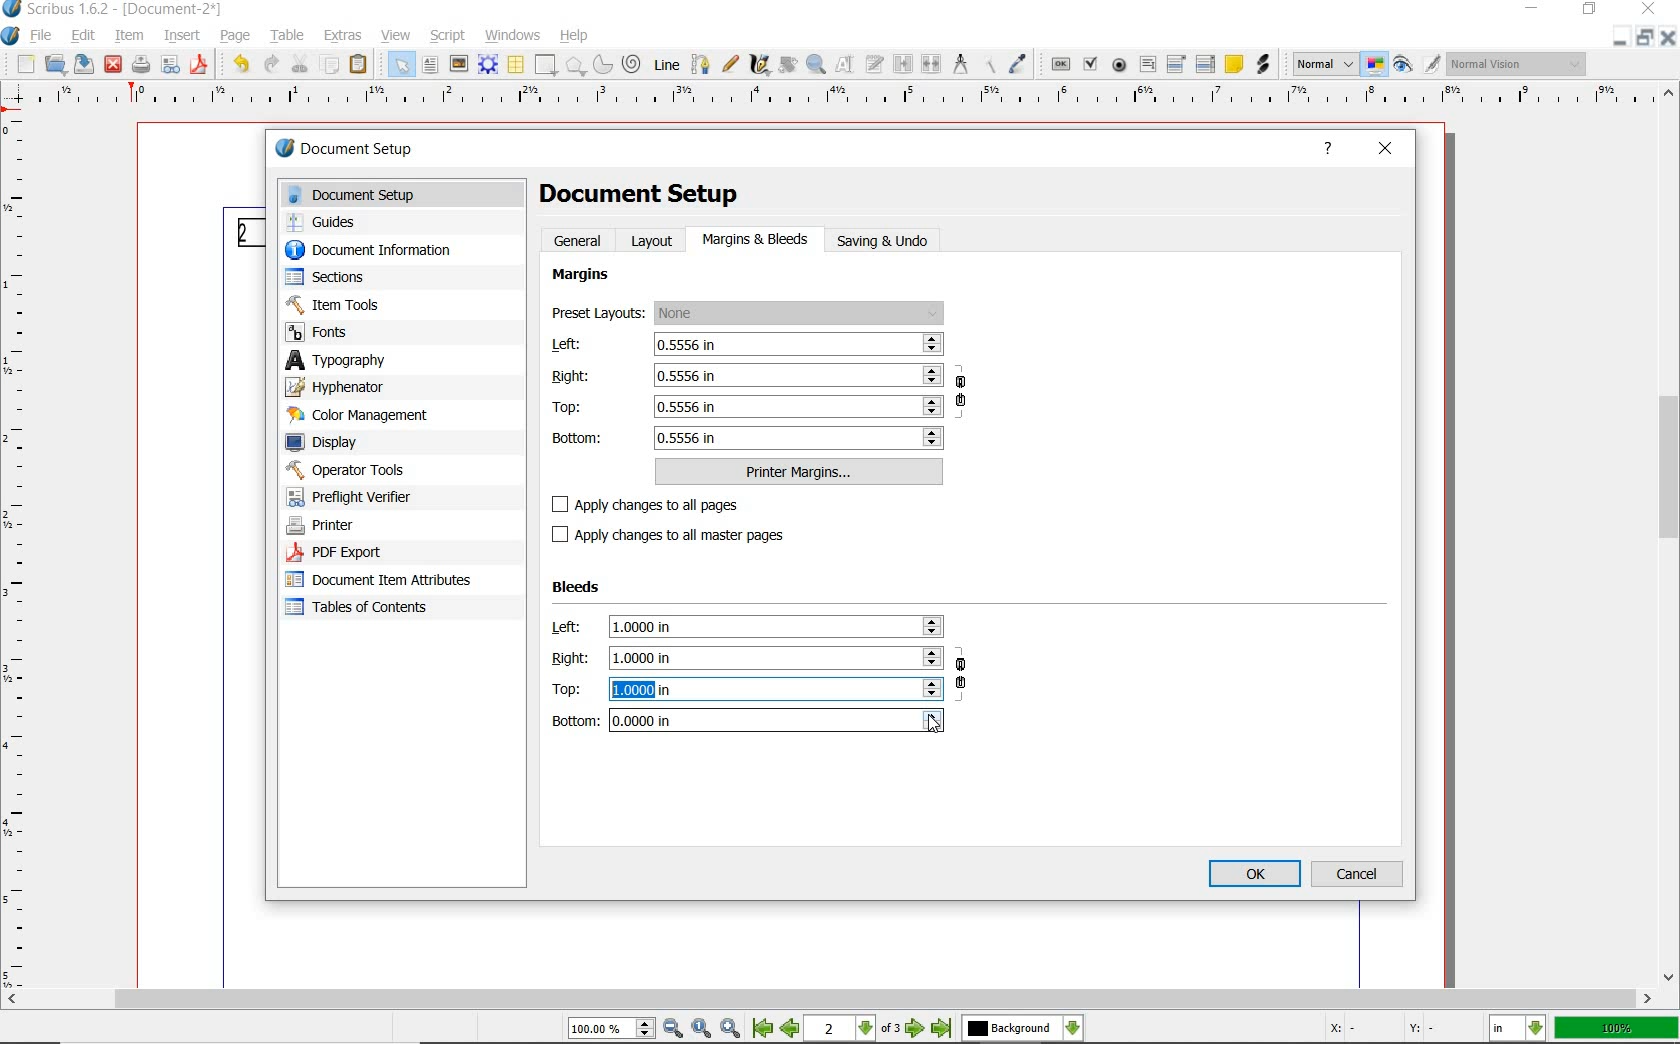 This screenshot has height=1044, width=1680. What do you see at coordinates (330, 66) in the screenshot?
I see `copy` at bounding box center [330, 66].